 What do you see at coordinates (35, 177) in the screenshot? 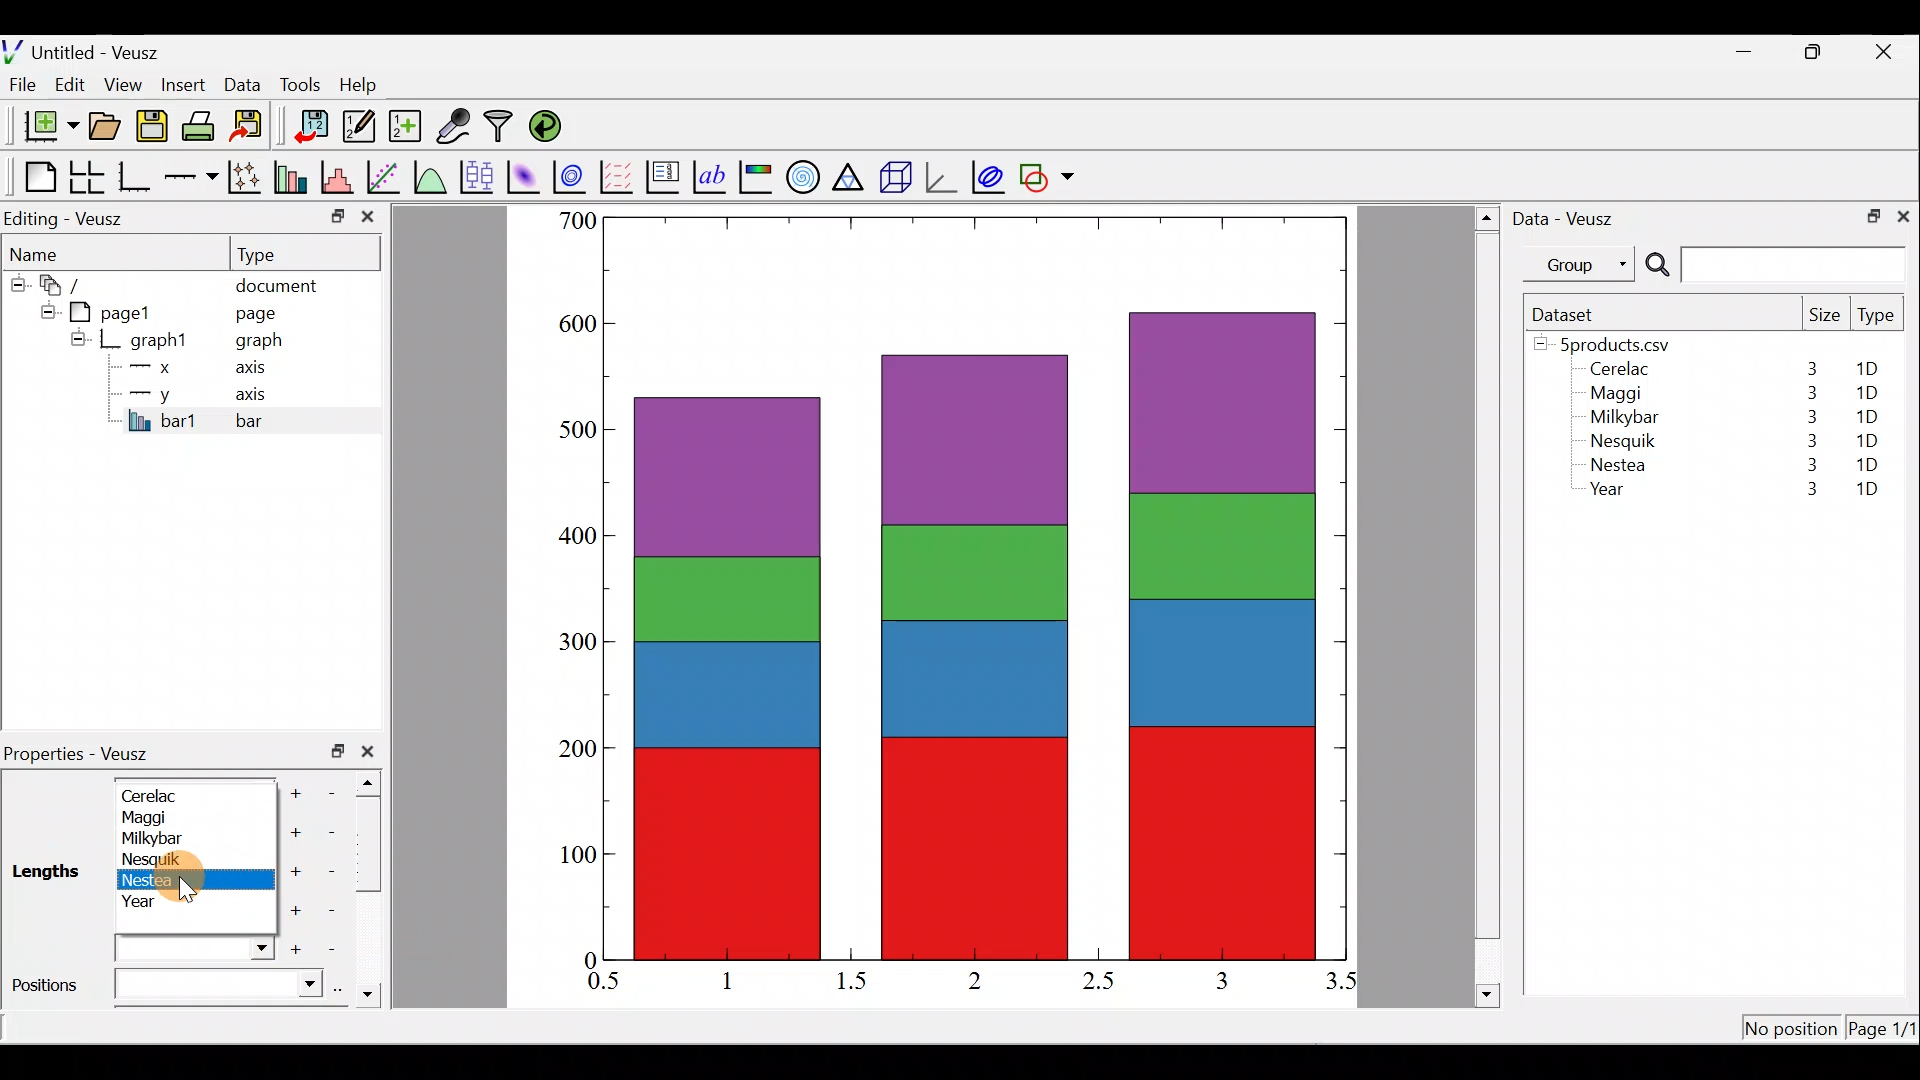
I see `Blank page` at bounding box center [35, 177].